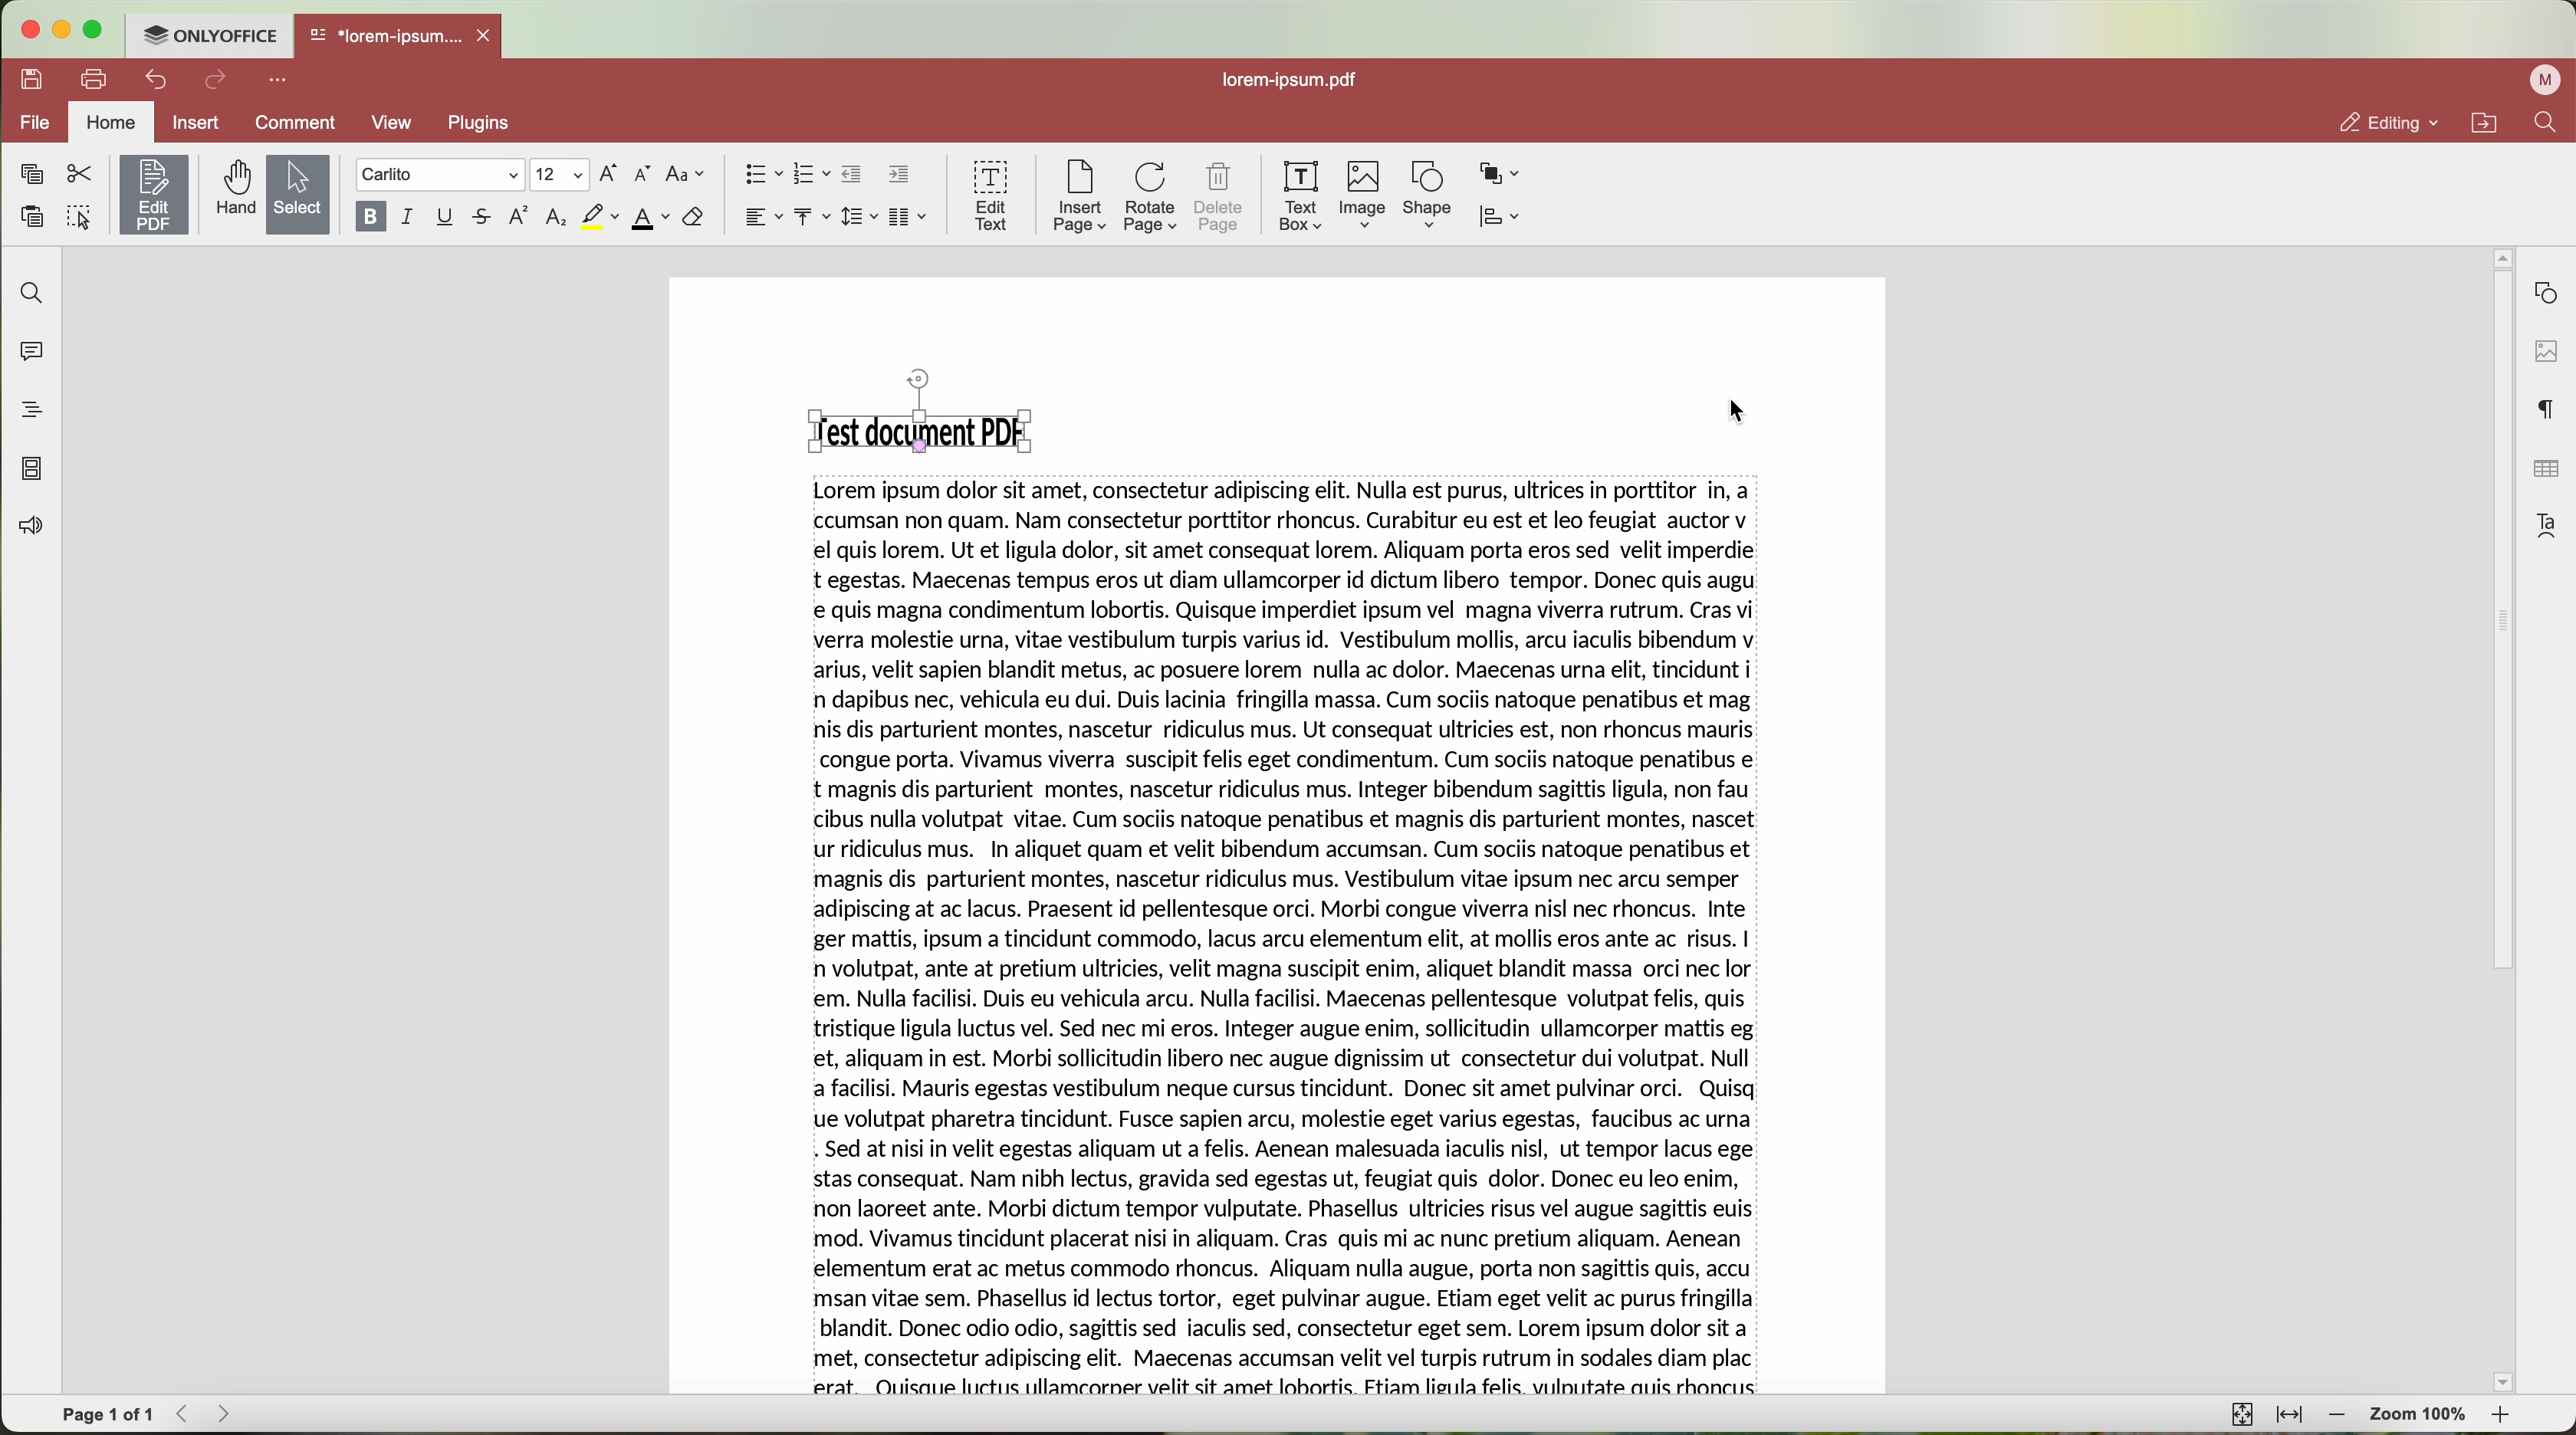 Image resolution: width=2576 pixels, height=1435 pixels. I want to click on zoom in, so click(2505, 1414).